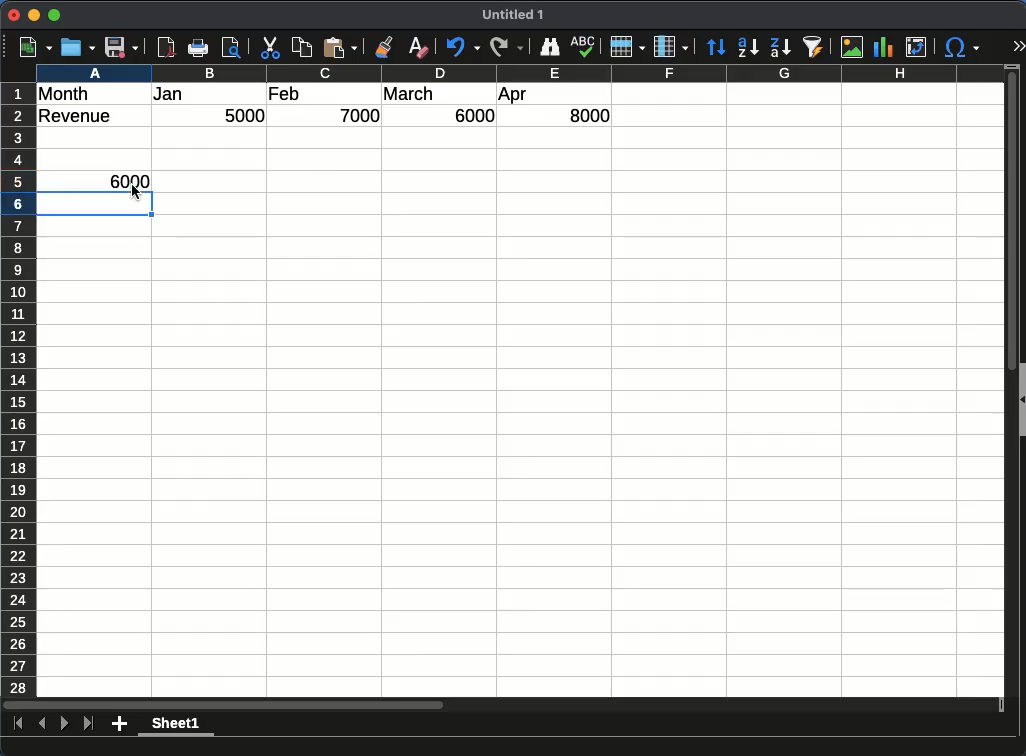 This screenshot has height=756, width=1026. Describe the element at coordinates (14, 15) in the screenshot. I see `close` at that location.